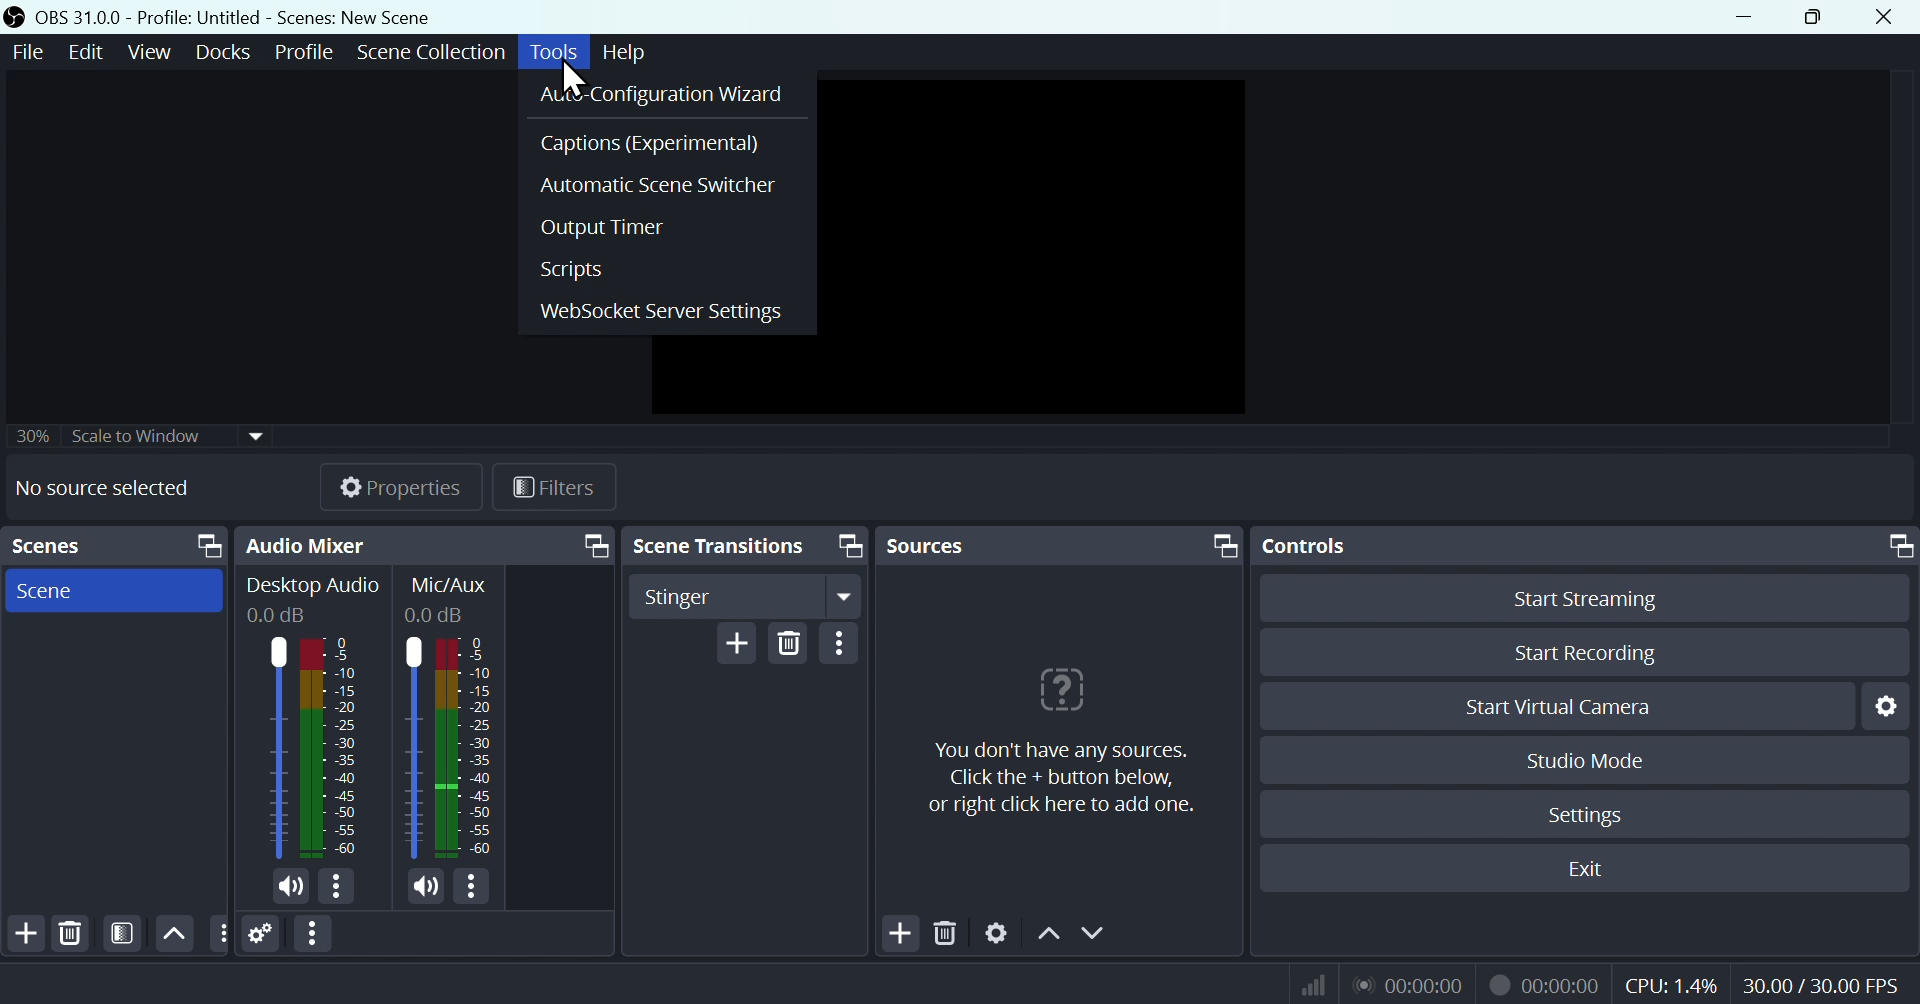  What do you see at coordinates (30, 52) in the screenshot?
I see `File` at bounding box center [30, 52].